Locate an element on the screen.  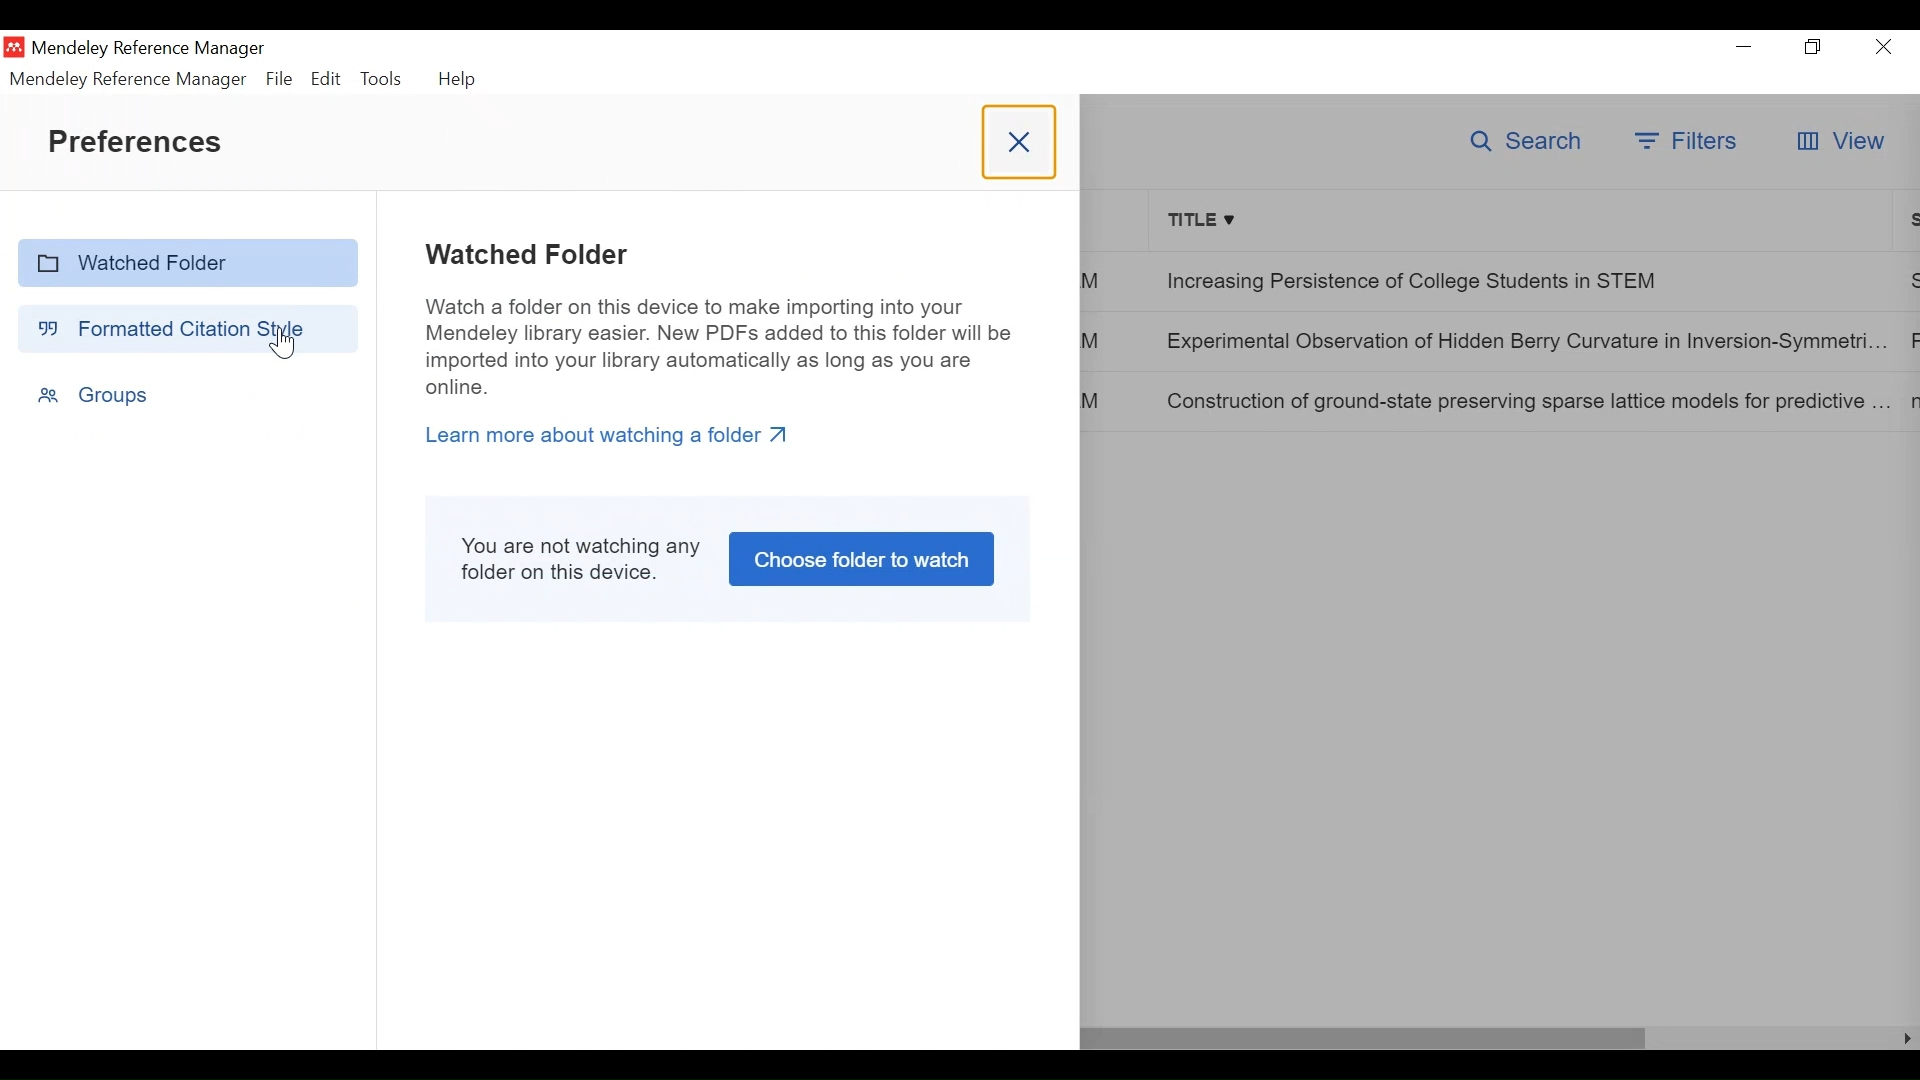
View is located at coordinates (1840, 142).